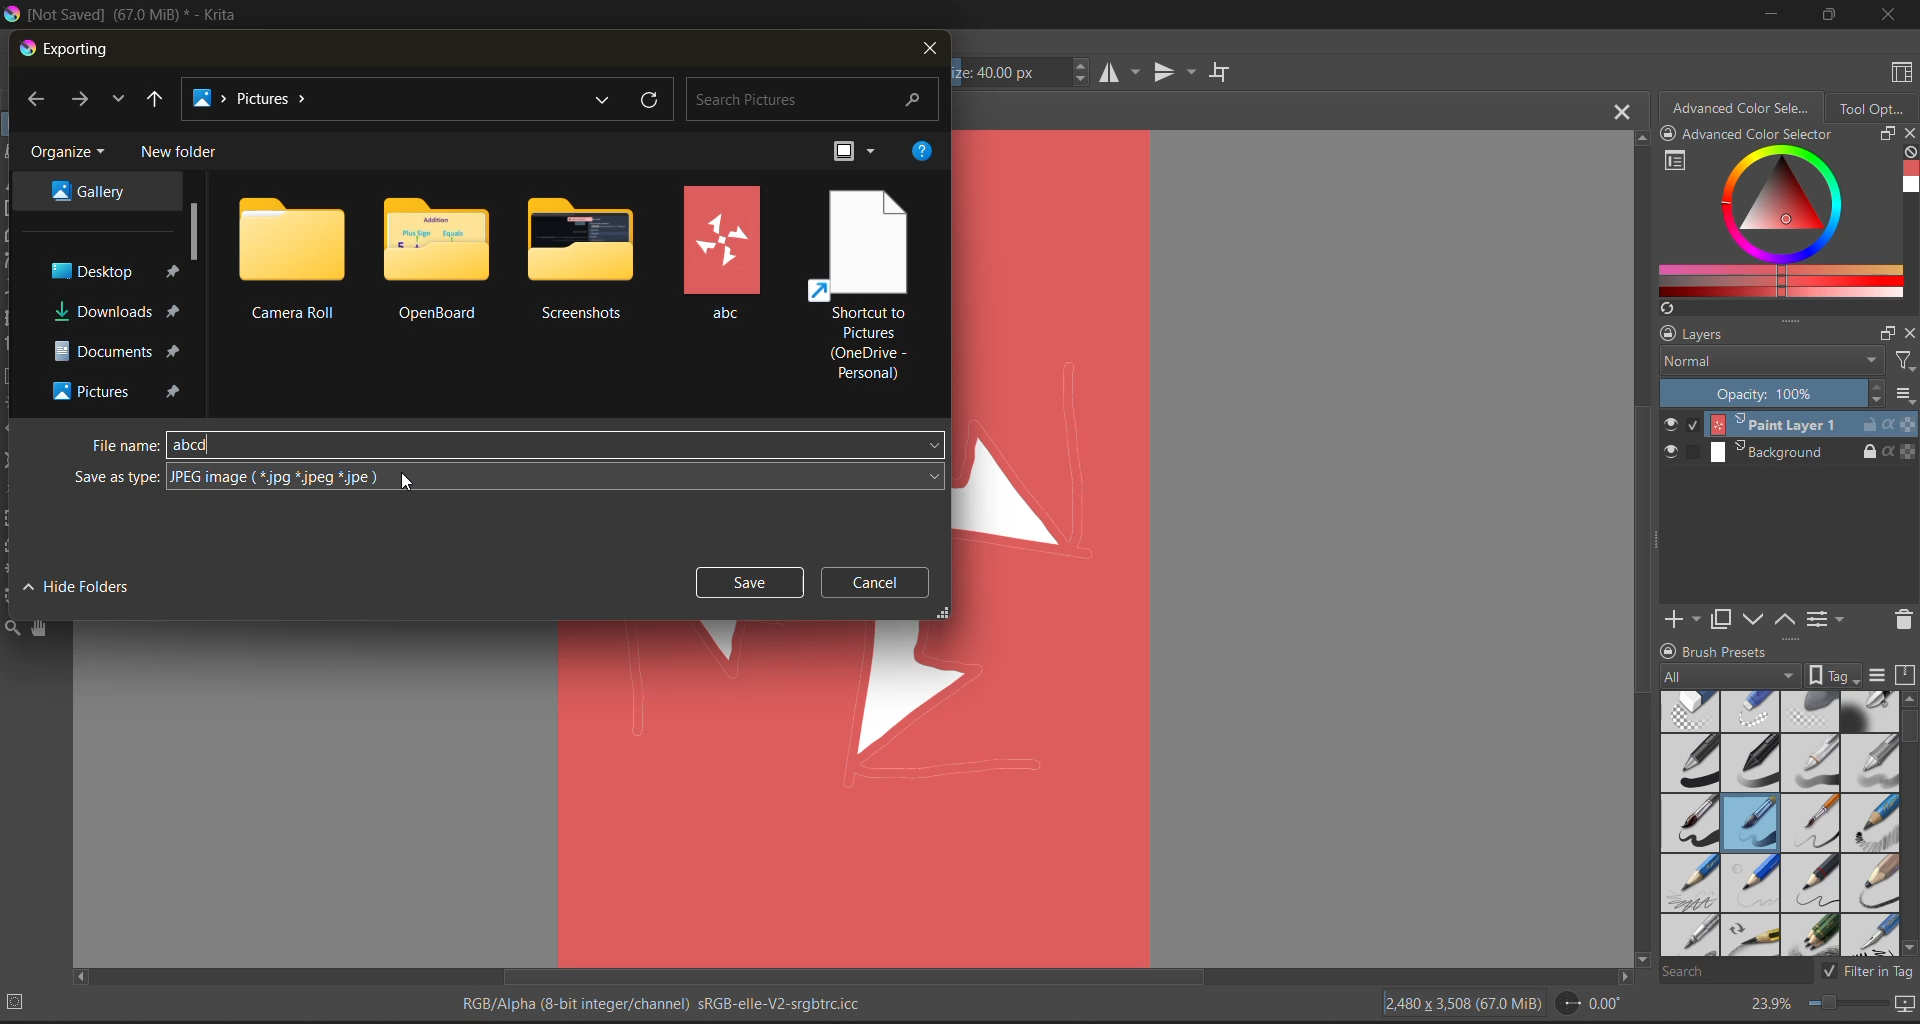 This screenshot has height=1024, width=1920. I want to click on Brush presets, so click(1757, 652).